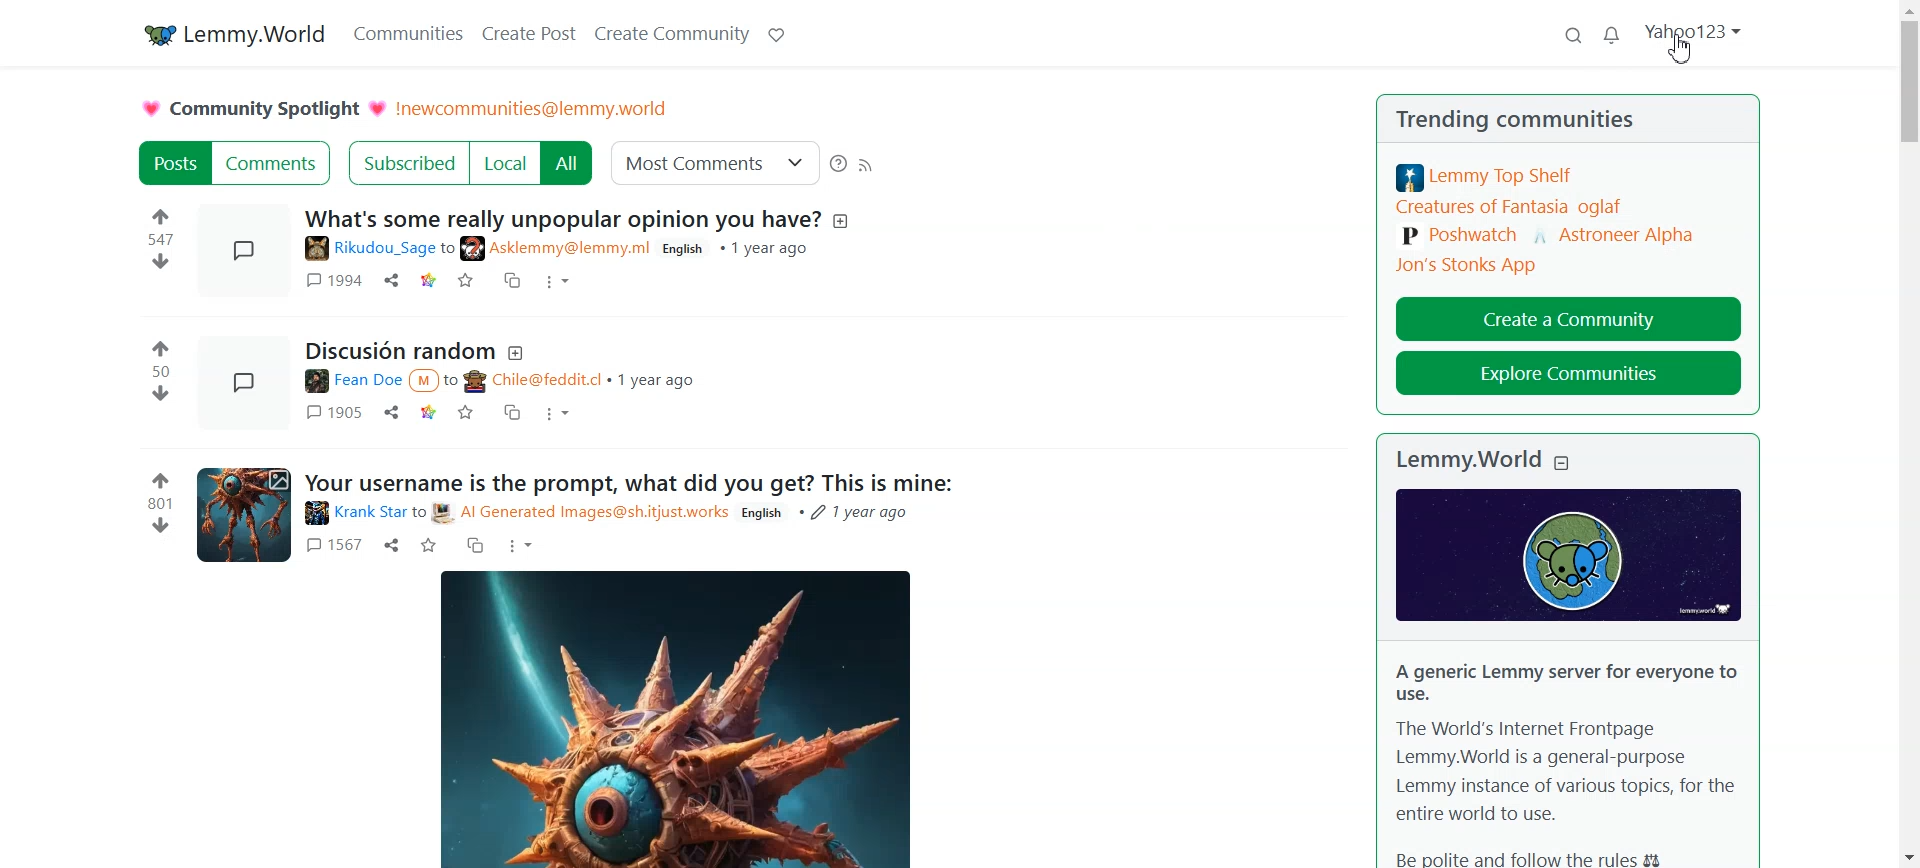 Image resolution: width=1920 pixels, height=868 pixels. I want to click on krank star, so click(353, 513).